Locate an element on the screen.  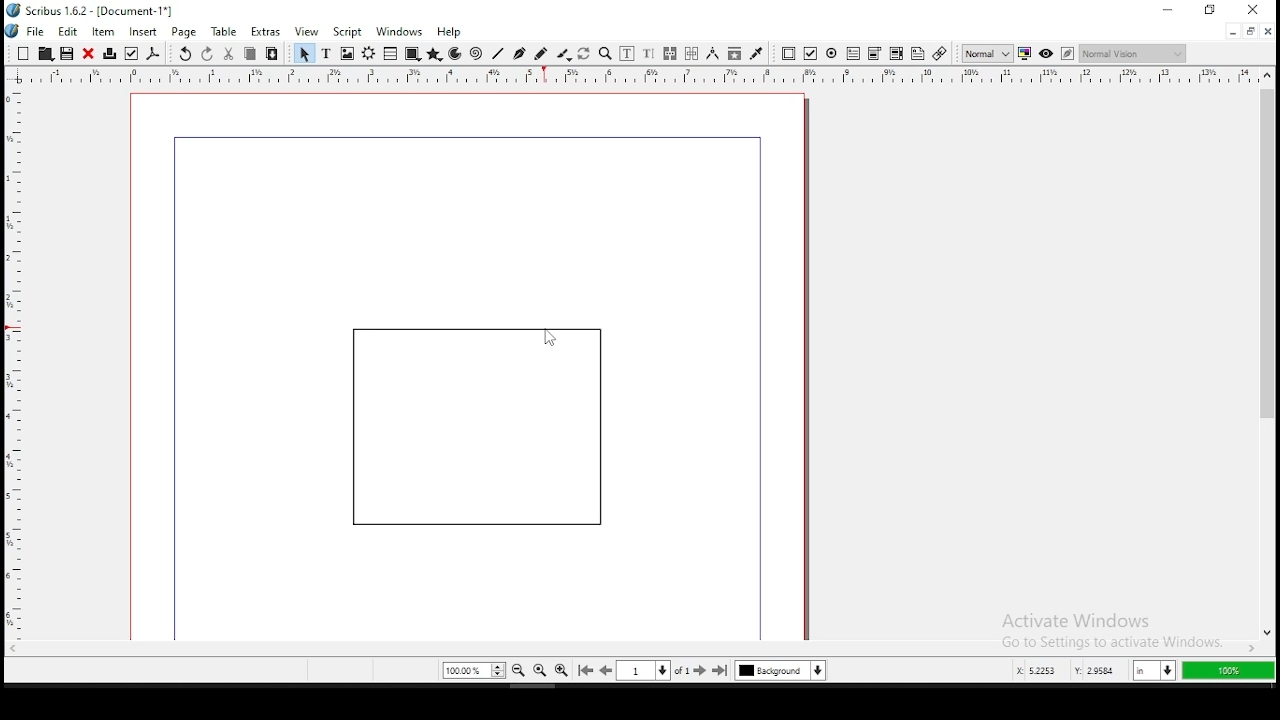
arc is located at coordinates (456, 54).